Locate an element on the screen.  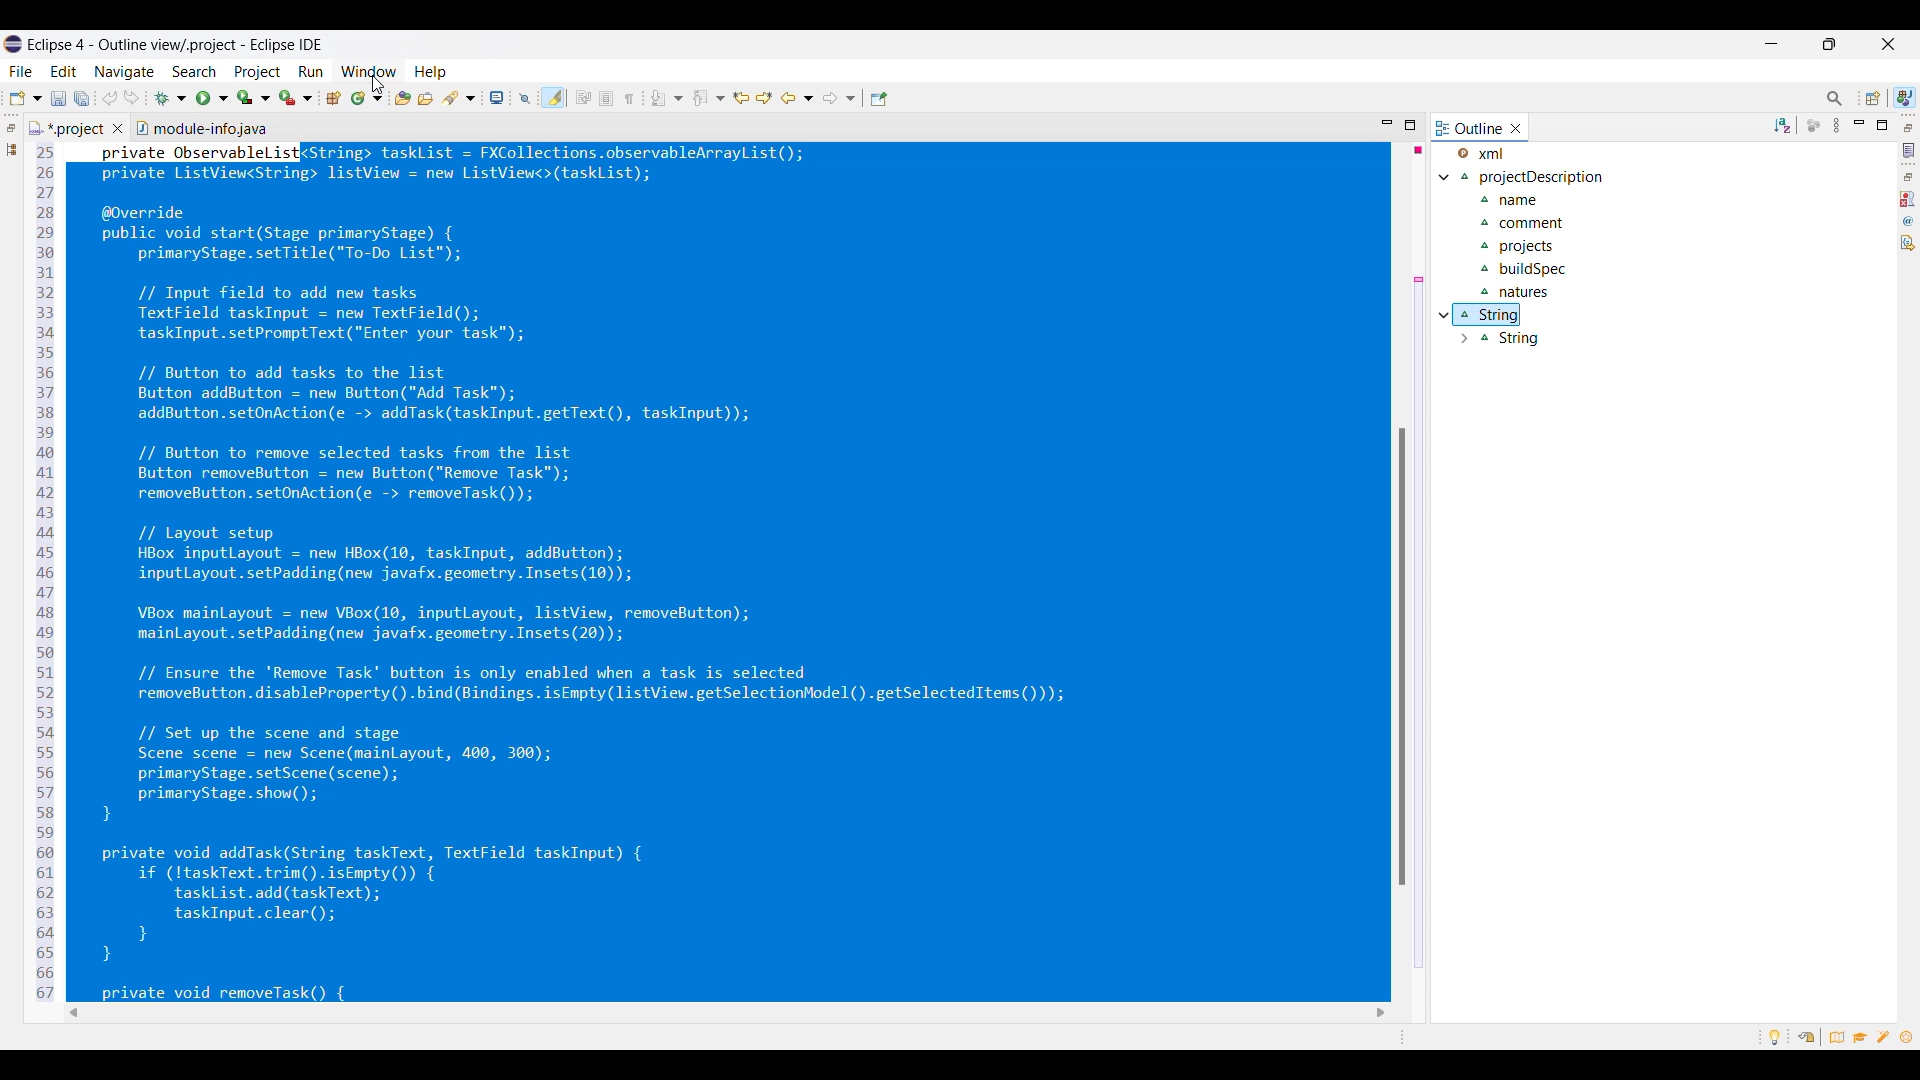
Previous edit location is located at coordinates (742, 98).